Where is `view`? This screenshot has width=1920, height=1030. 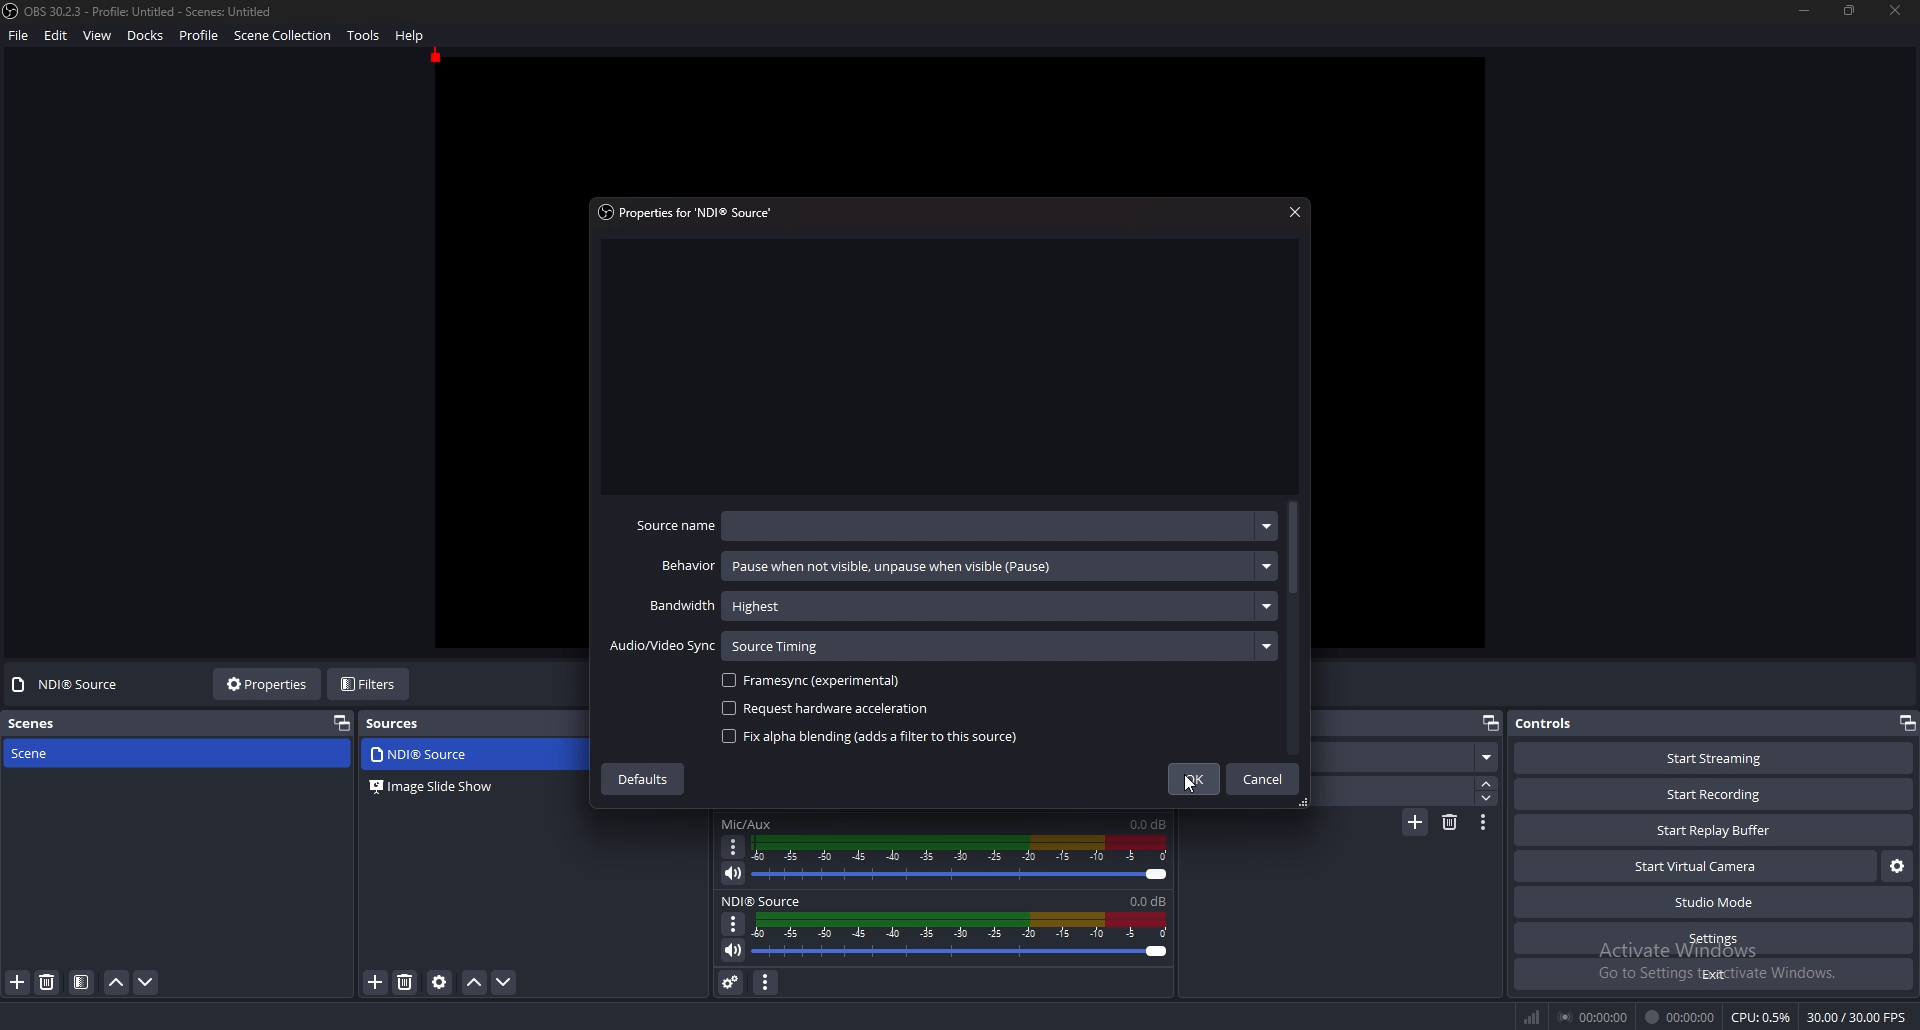
view is located at coordinates (99, 35).